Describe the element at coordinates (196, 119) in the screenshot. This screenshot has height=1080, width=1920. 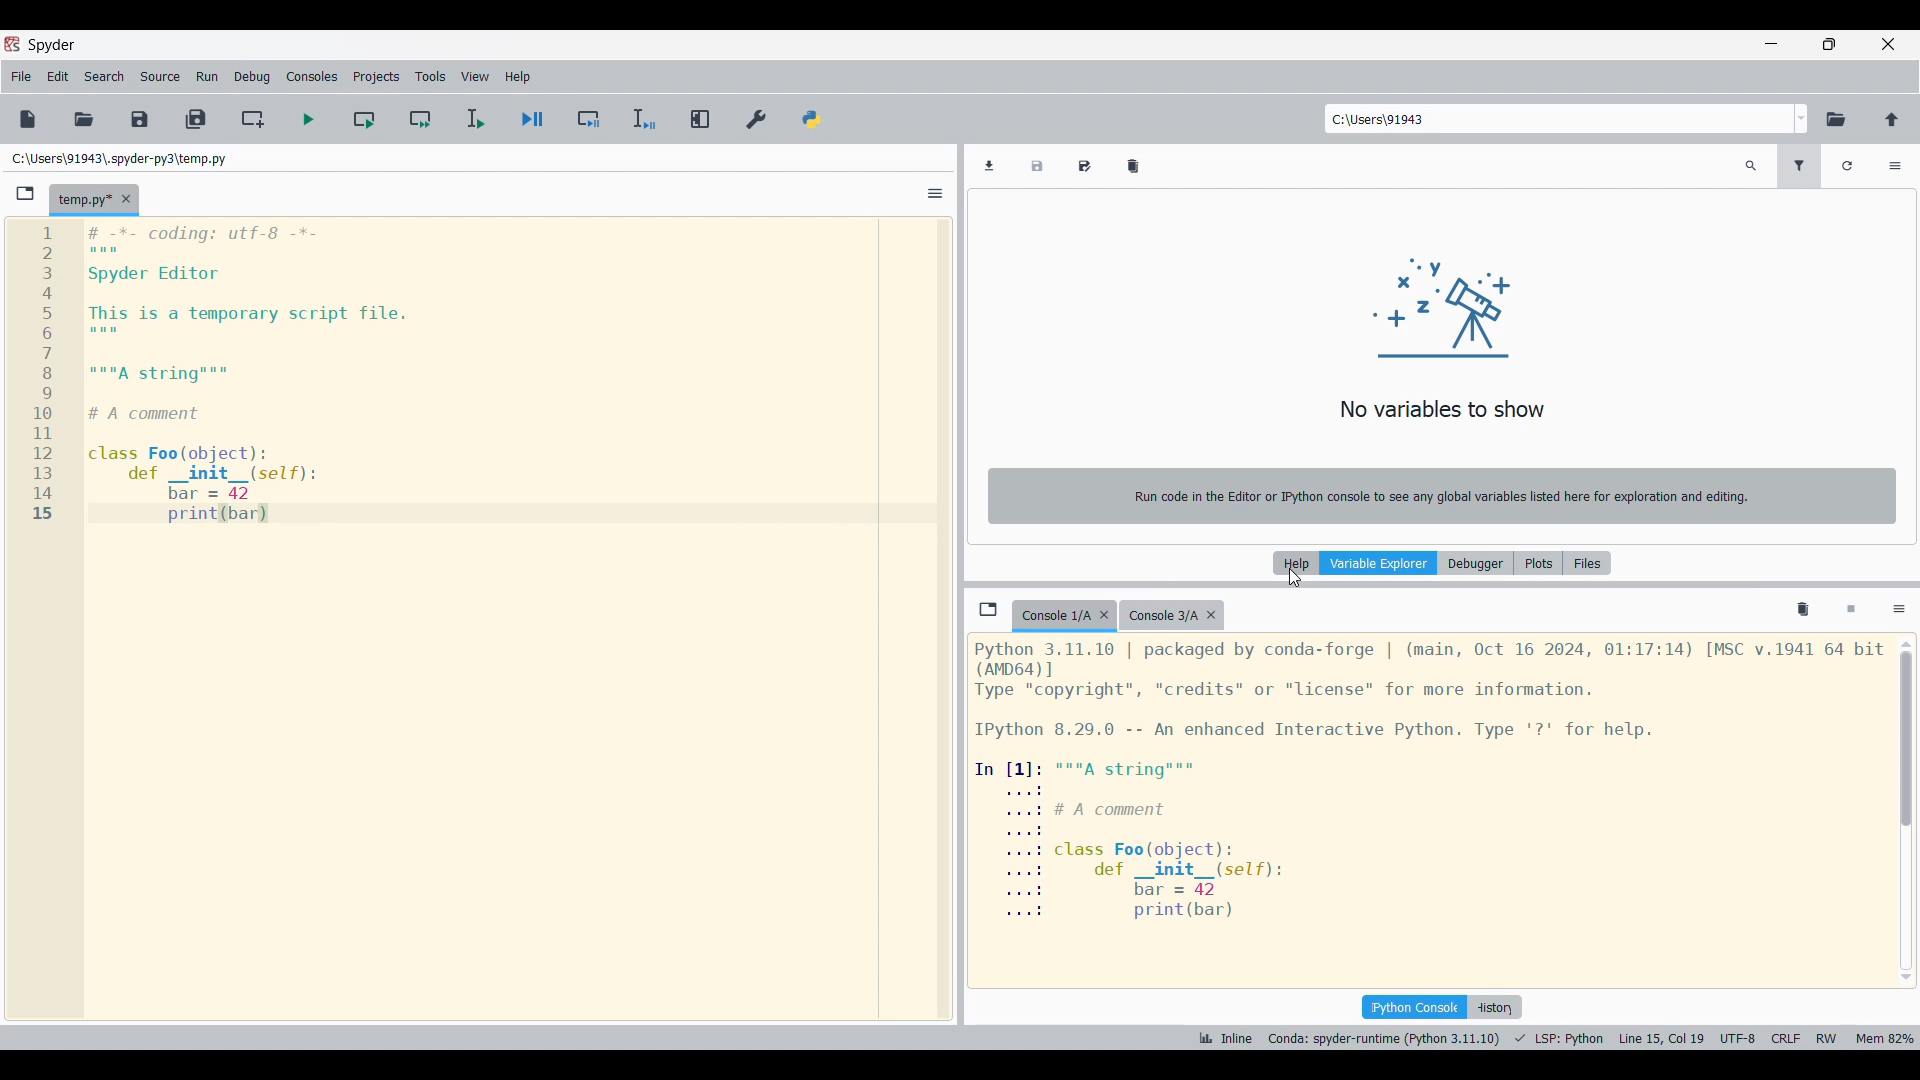
I see `Save all files` at that location.